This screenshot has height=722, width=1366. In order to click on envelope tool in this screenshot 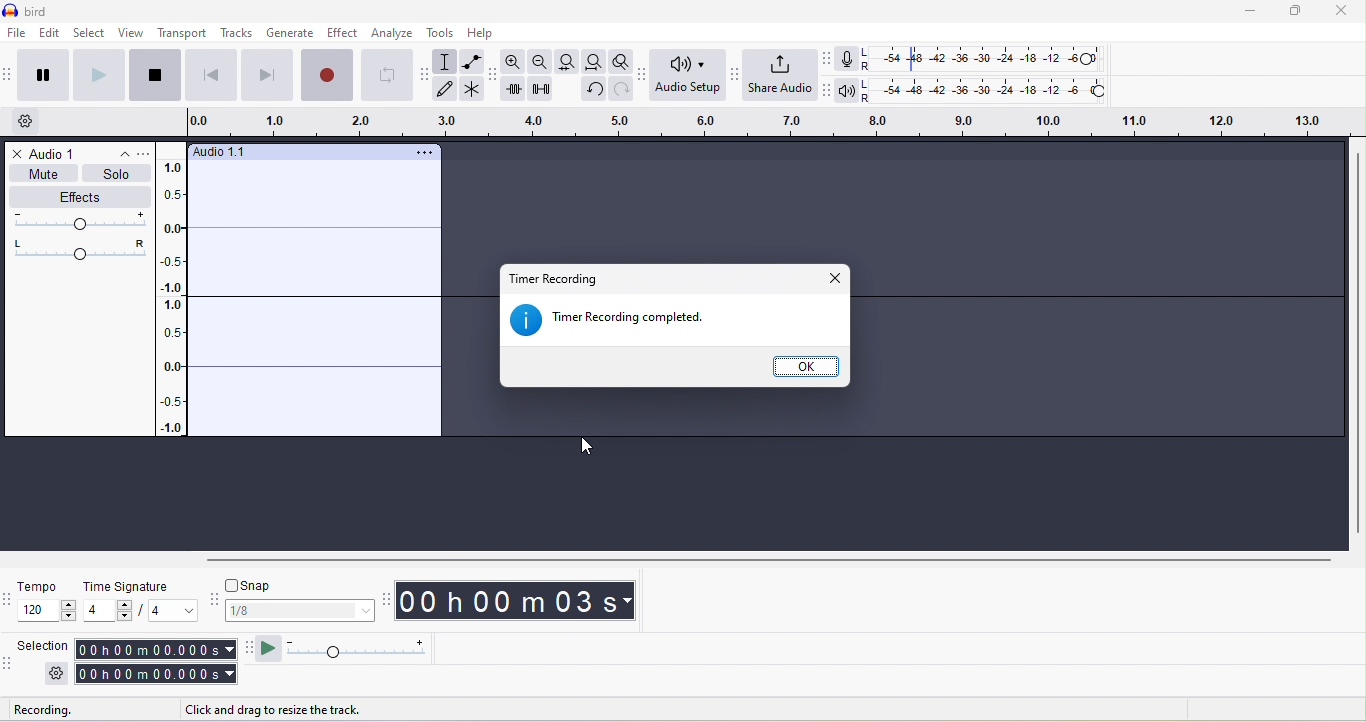, I will do `click(470, 60)`.